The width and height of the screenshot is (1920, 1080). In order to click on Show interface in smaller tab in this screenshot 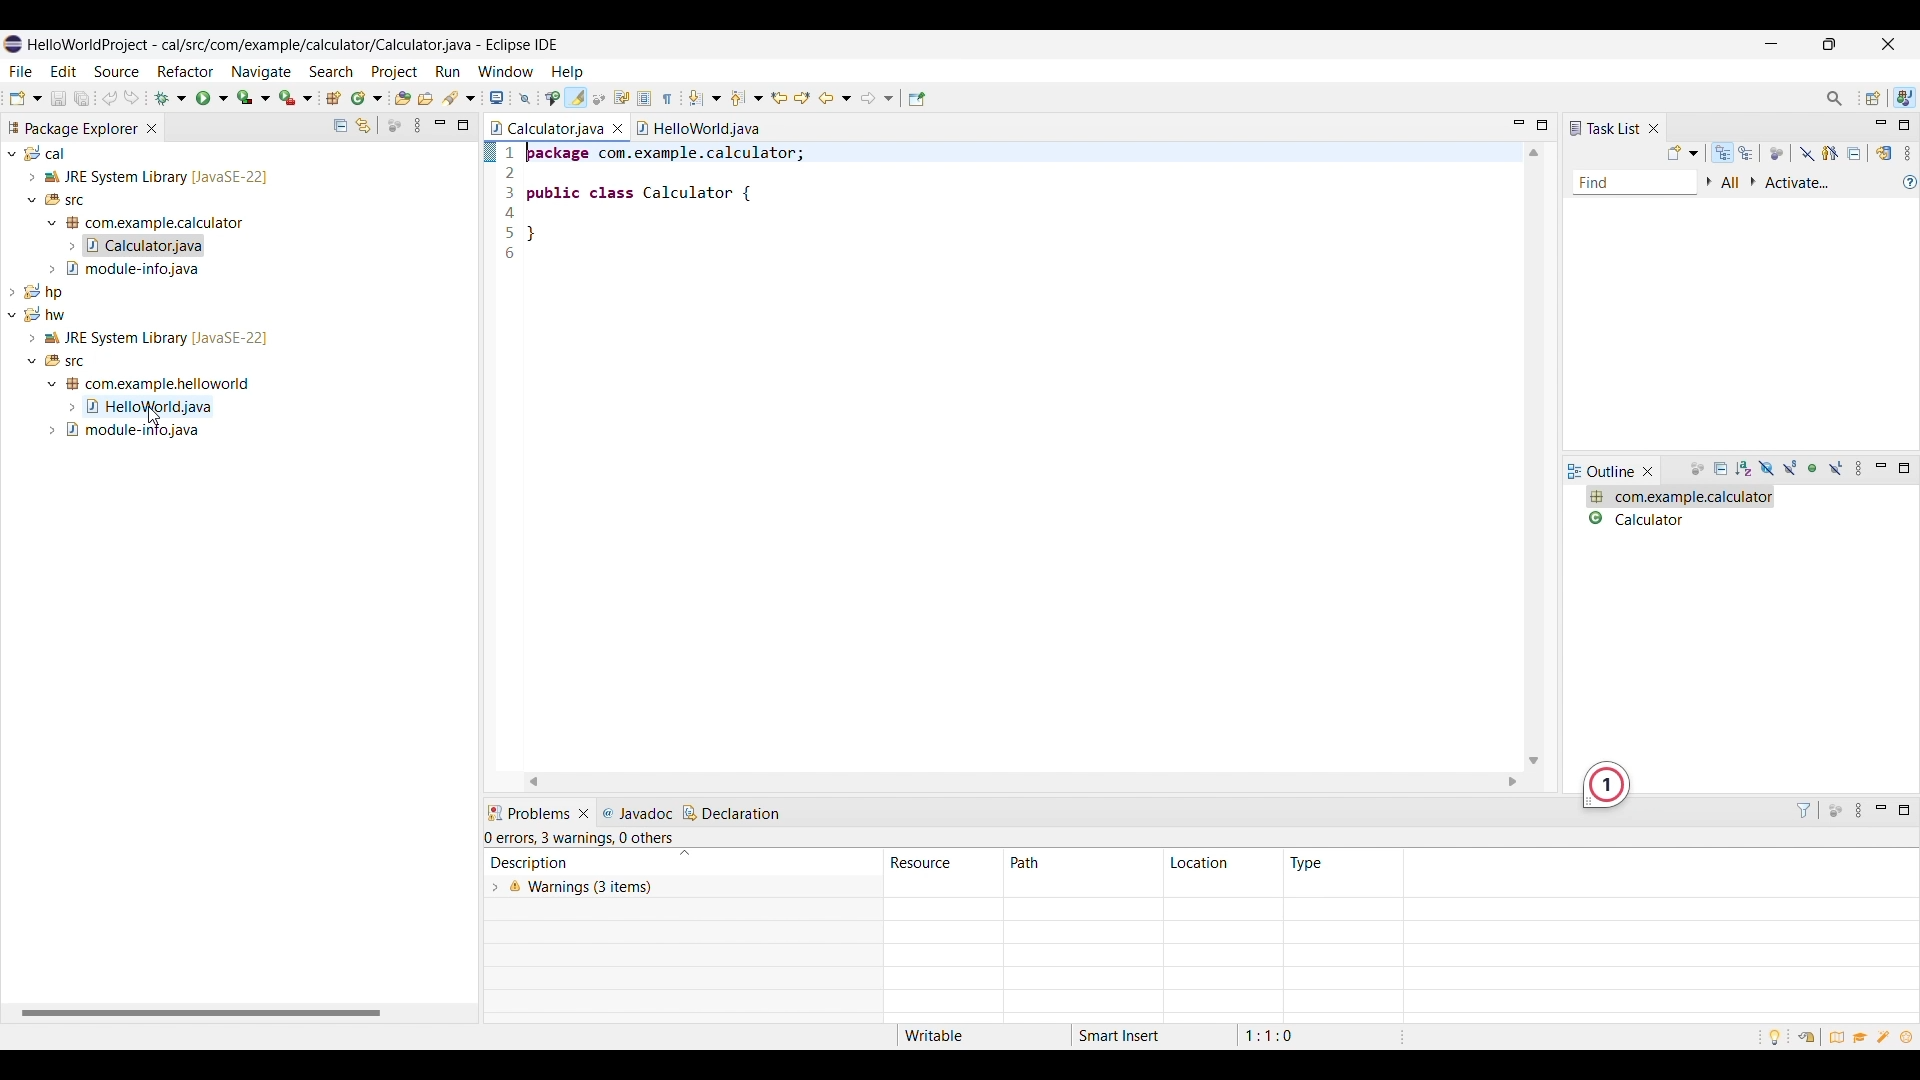, I will do `click(1830, 44)`.